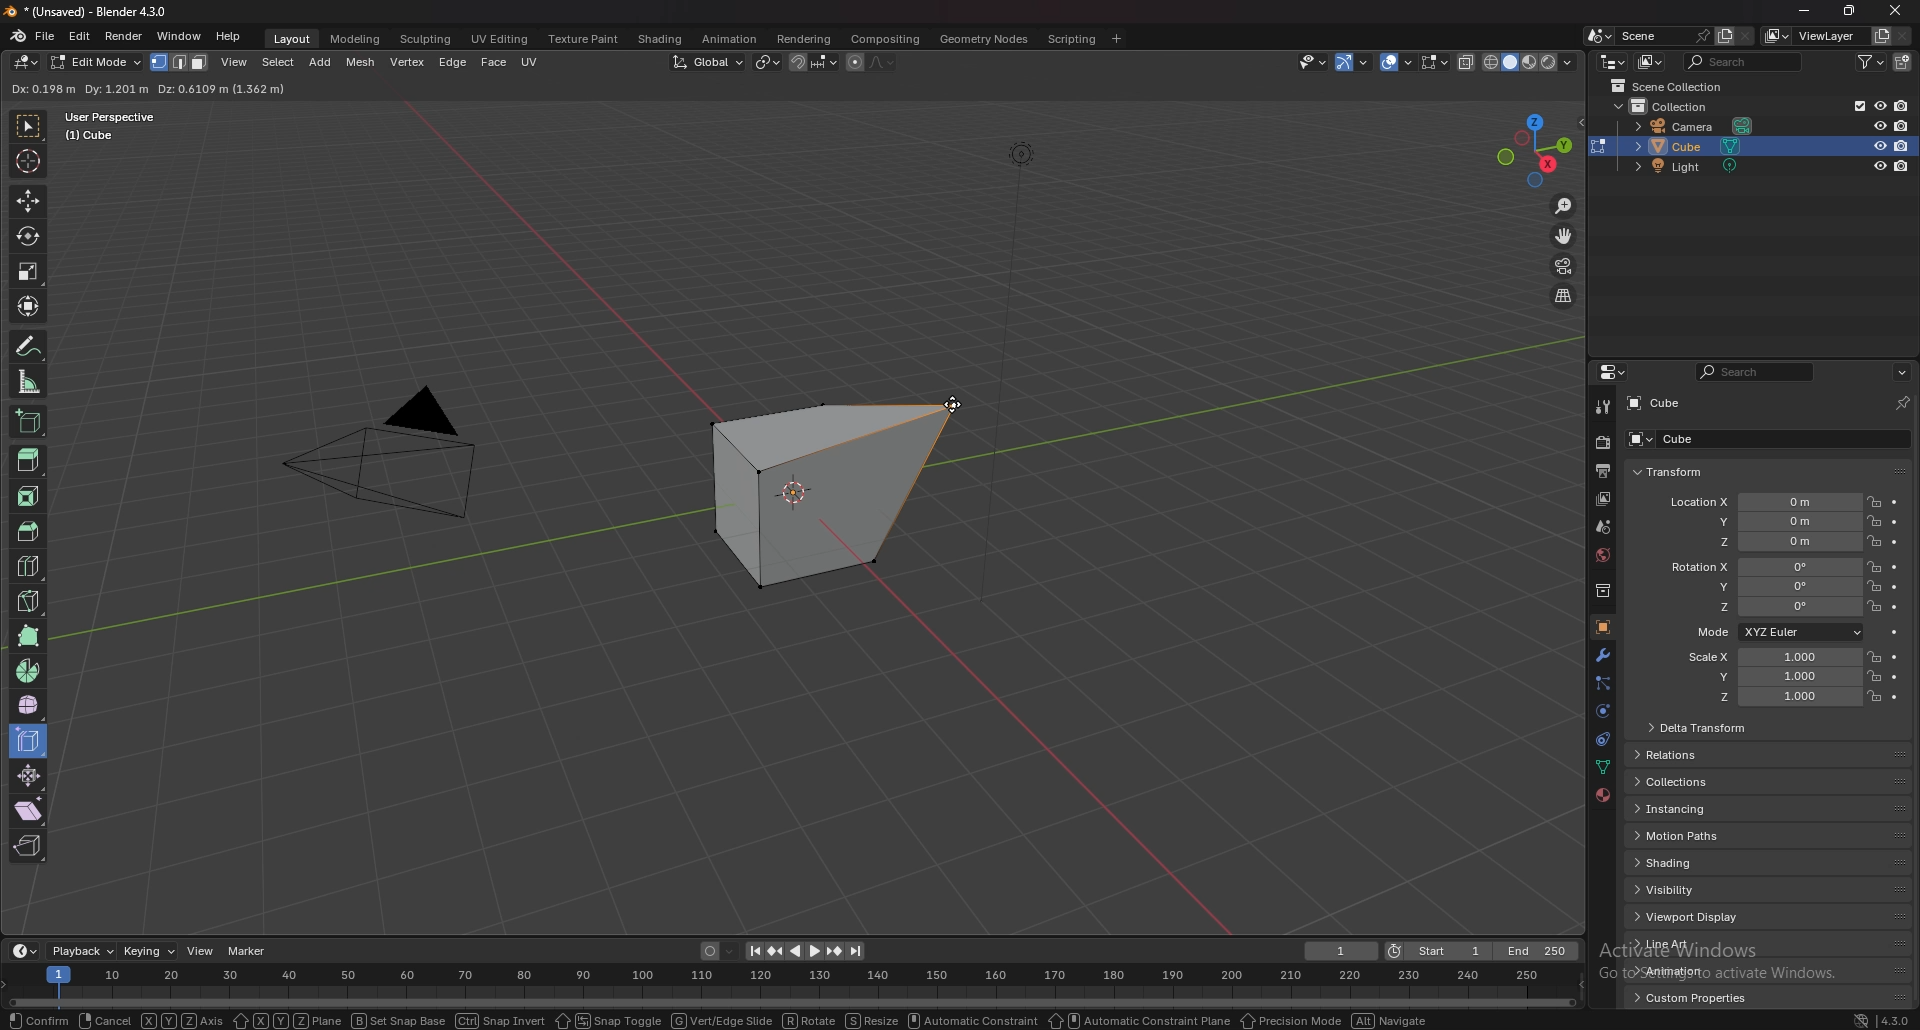 Image resolution: width=1920 pixels, height=1030 pixels. Describe the element at coordinates (1804, 11) in the screenshot. I see `minimize` at that location.